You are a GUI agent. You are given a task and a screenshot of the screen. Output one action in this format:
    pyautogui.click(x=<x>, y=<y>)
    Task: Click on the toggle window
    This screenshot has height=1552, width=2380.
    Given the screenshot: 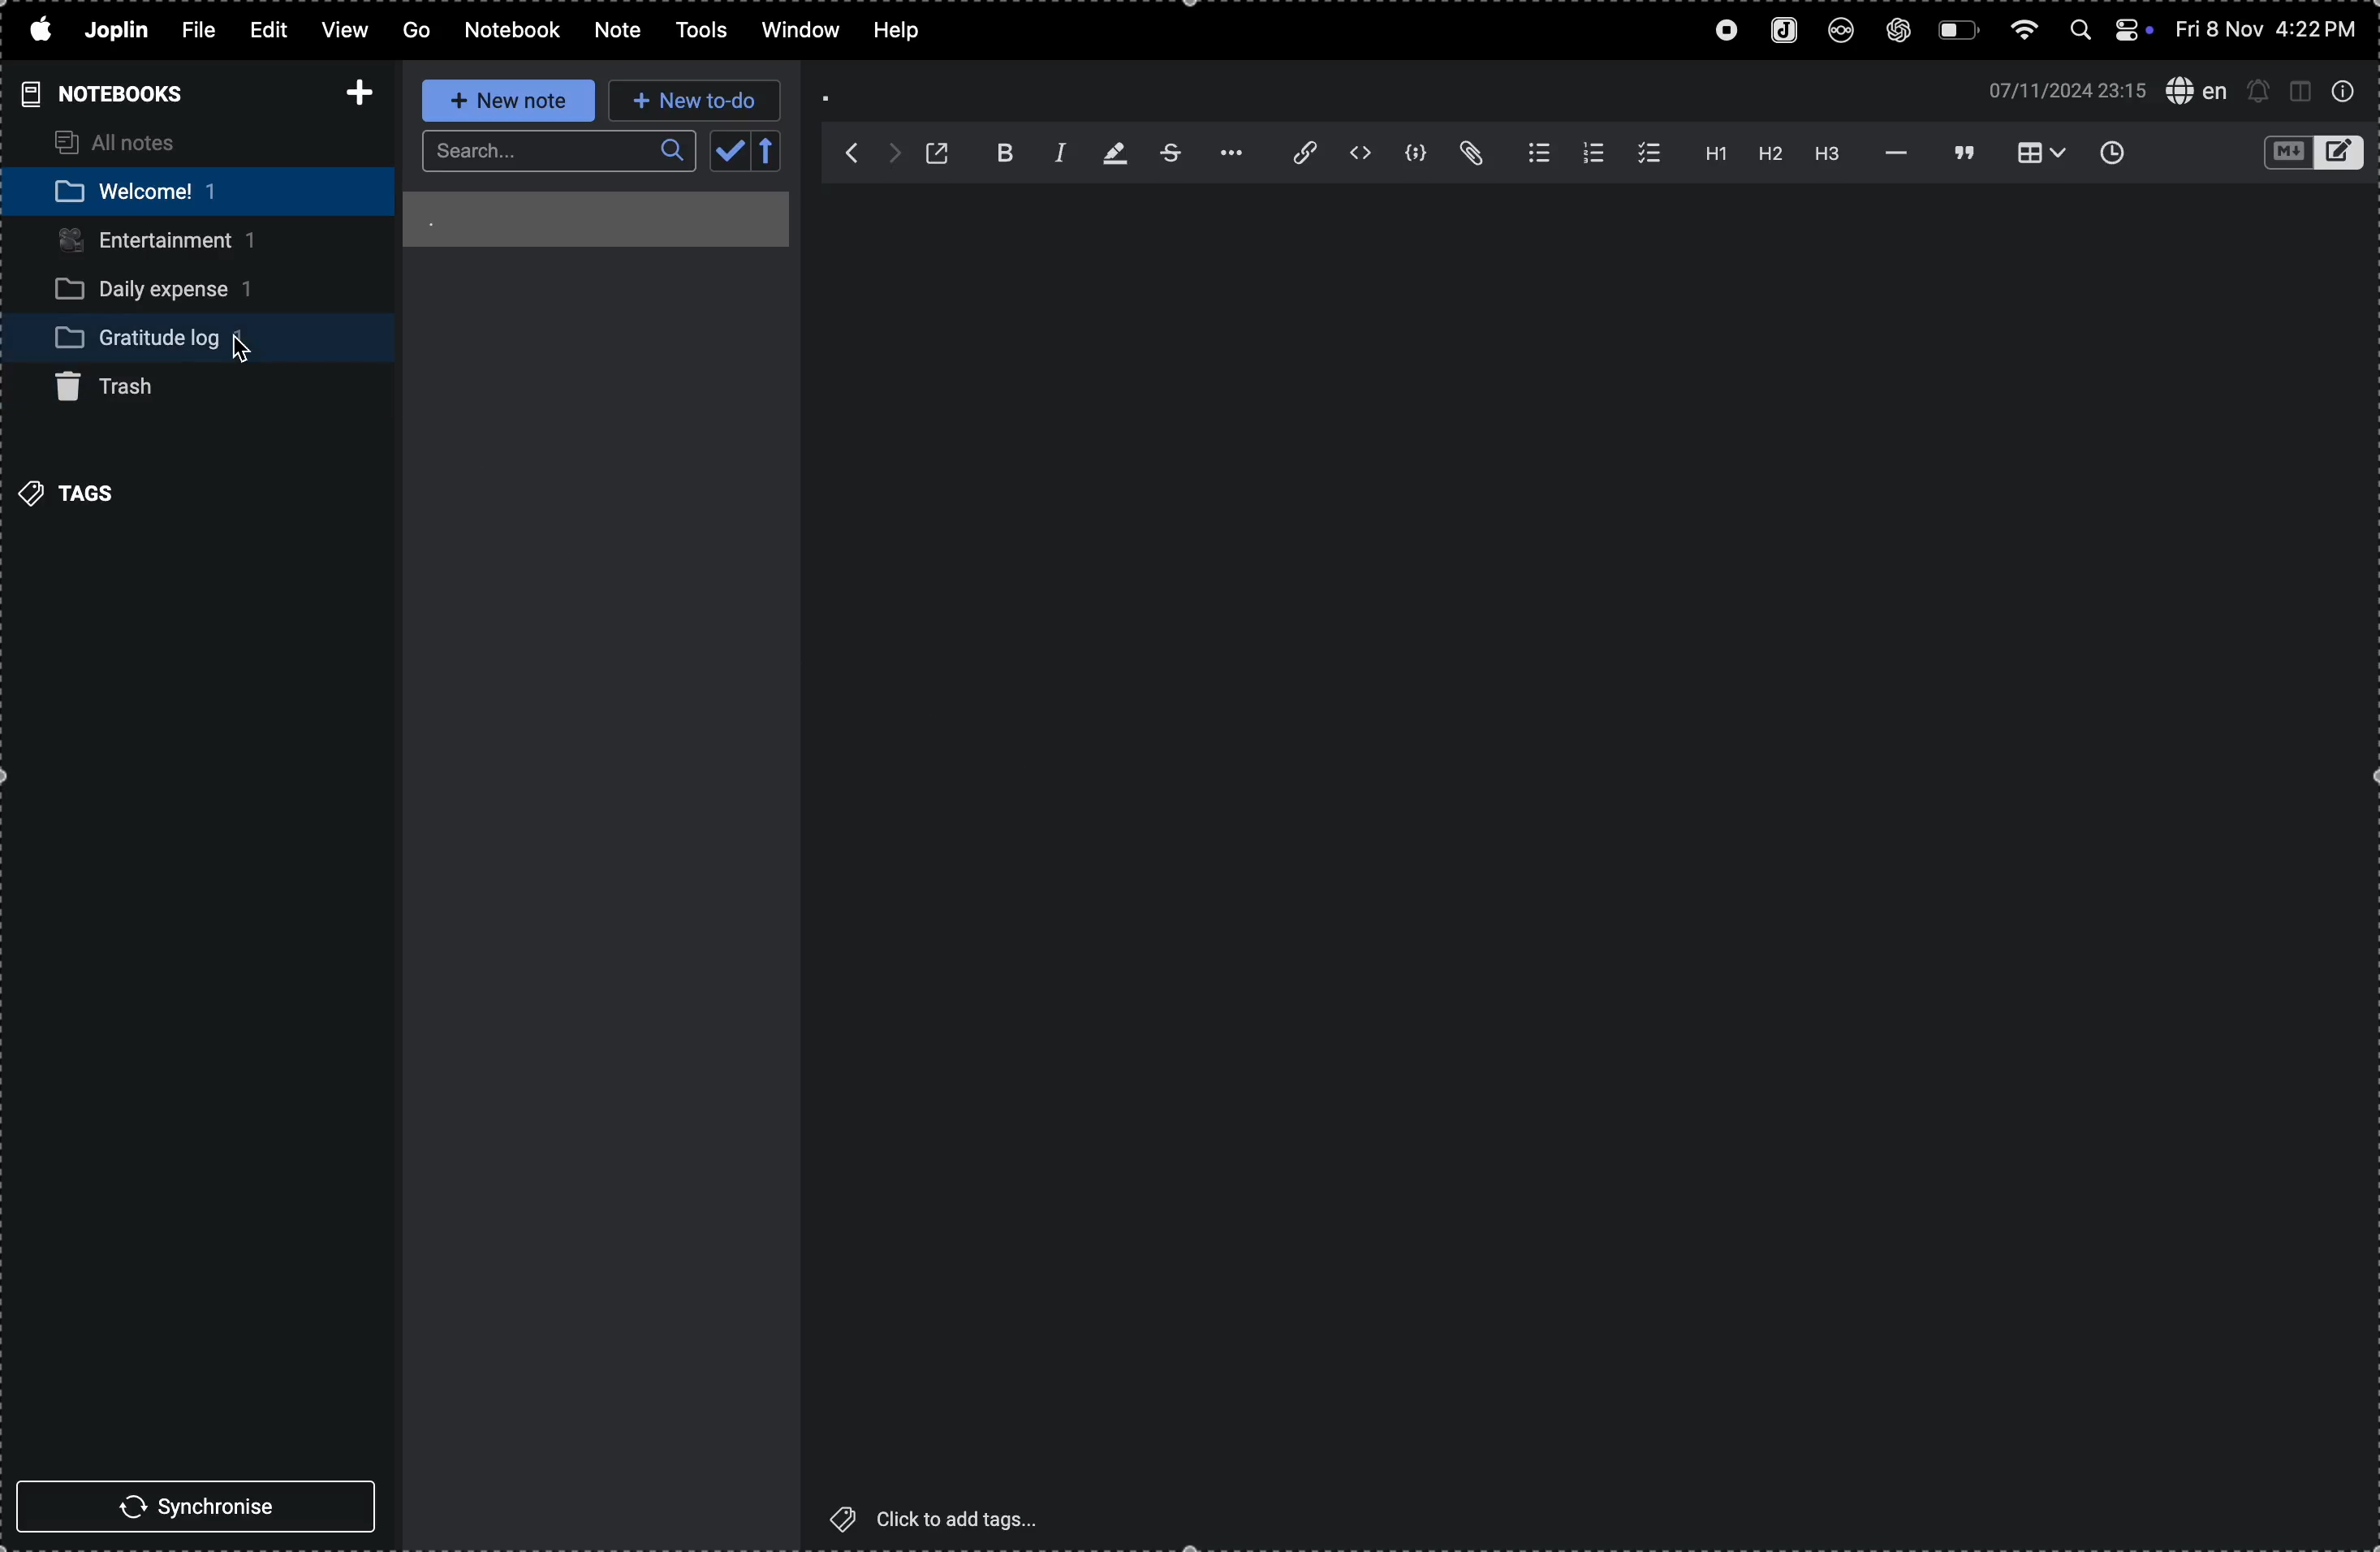 What is the action you would take?
    pyautogui.click(x=2299, y=93)
    